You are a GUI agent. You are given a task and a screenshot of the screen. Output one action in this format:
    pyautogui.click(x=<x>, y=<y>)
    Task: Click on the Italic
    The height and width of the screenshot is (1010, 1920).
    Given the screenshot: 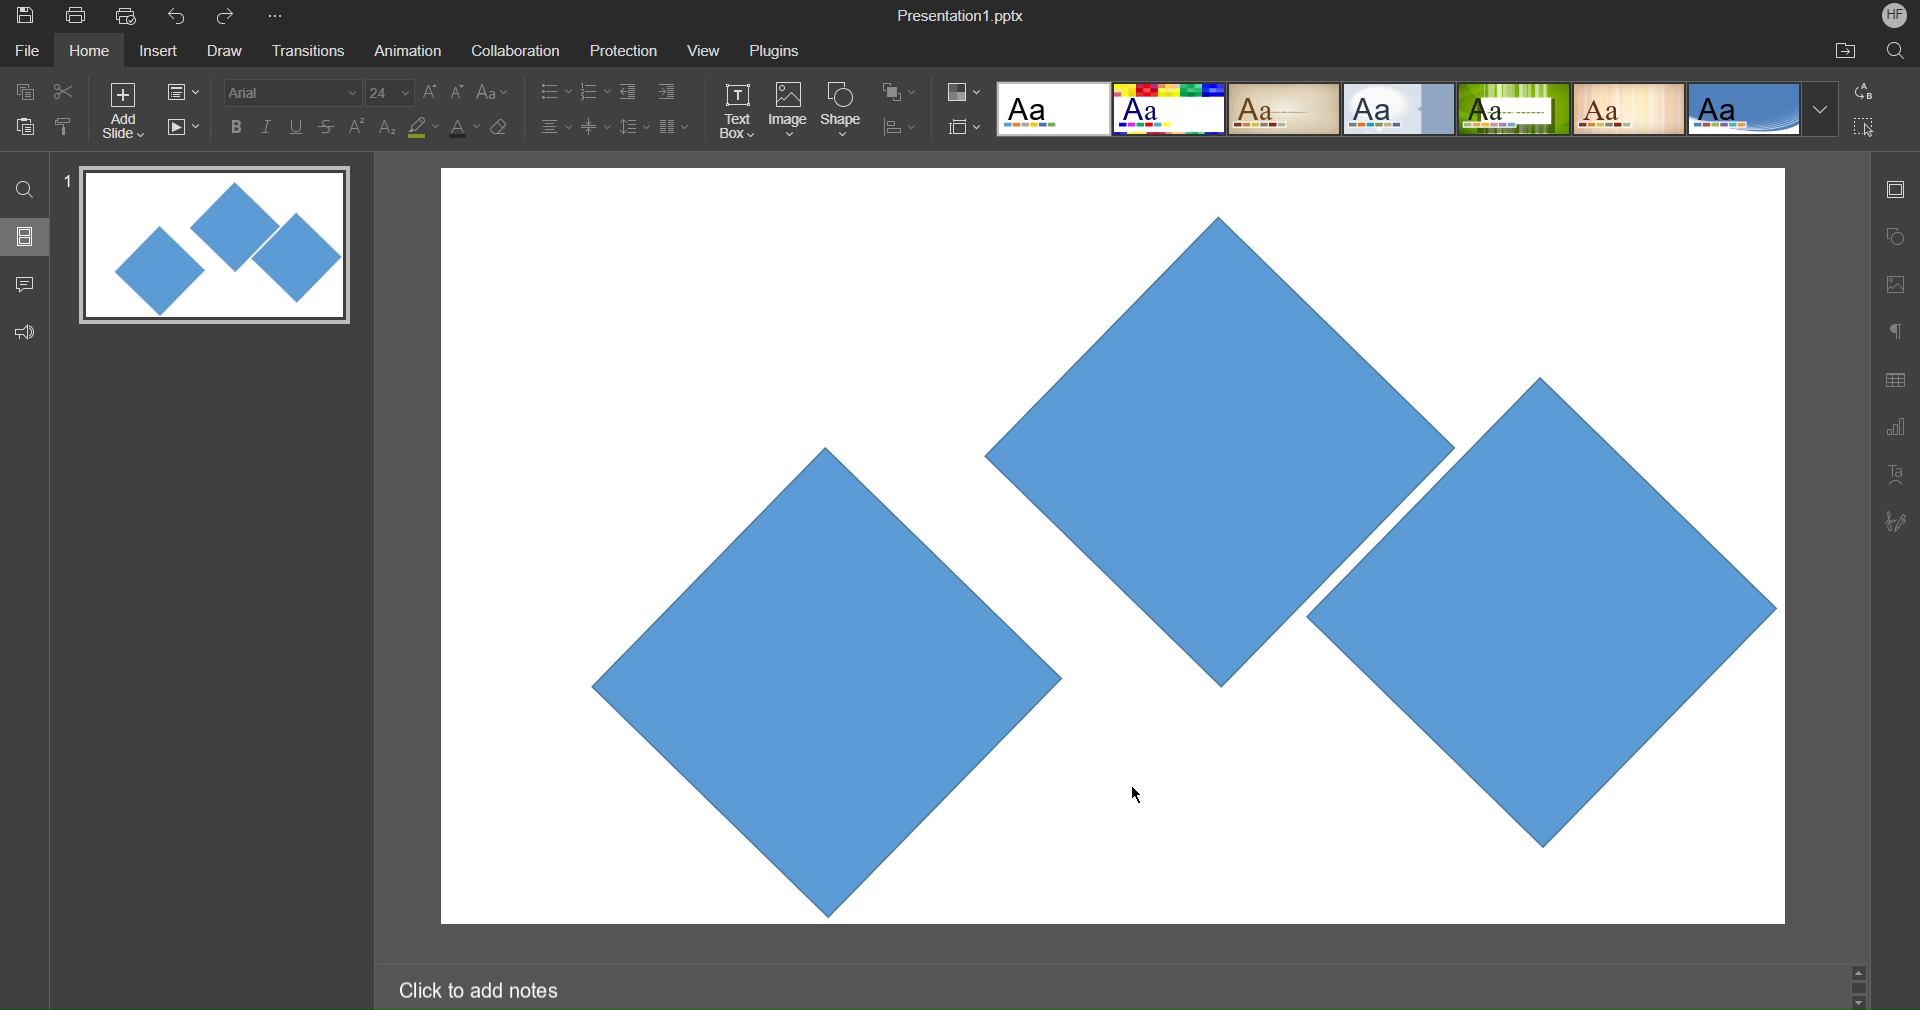 What is the action you would take?
    pyautogui.click(x=266, y=127)
    